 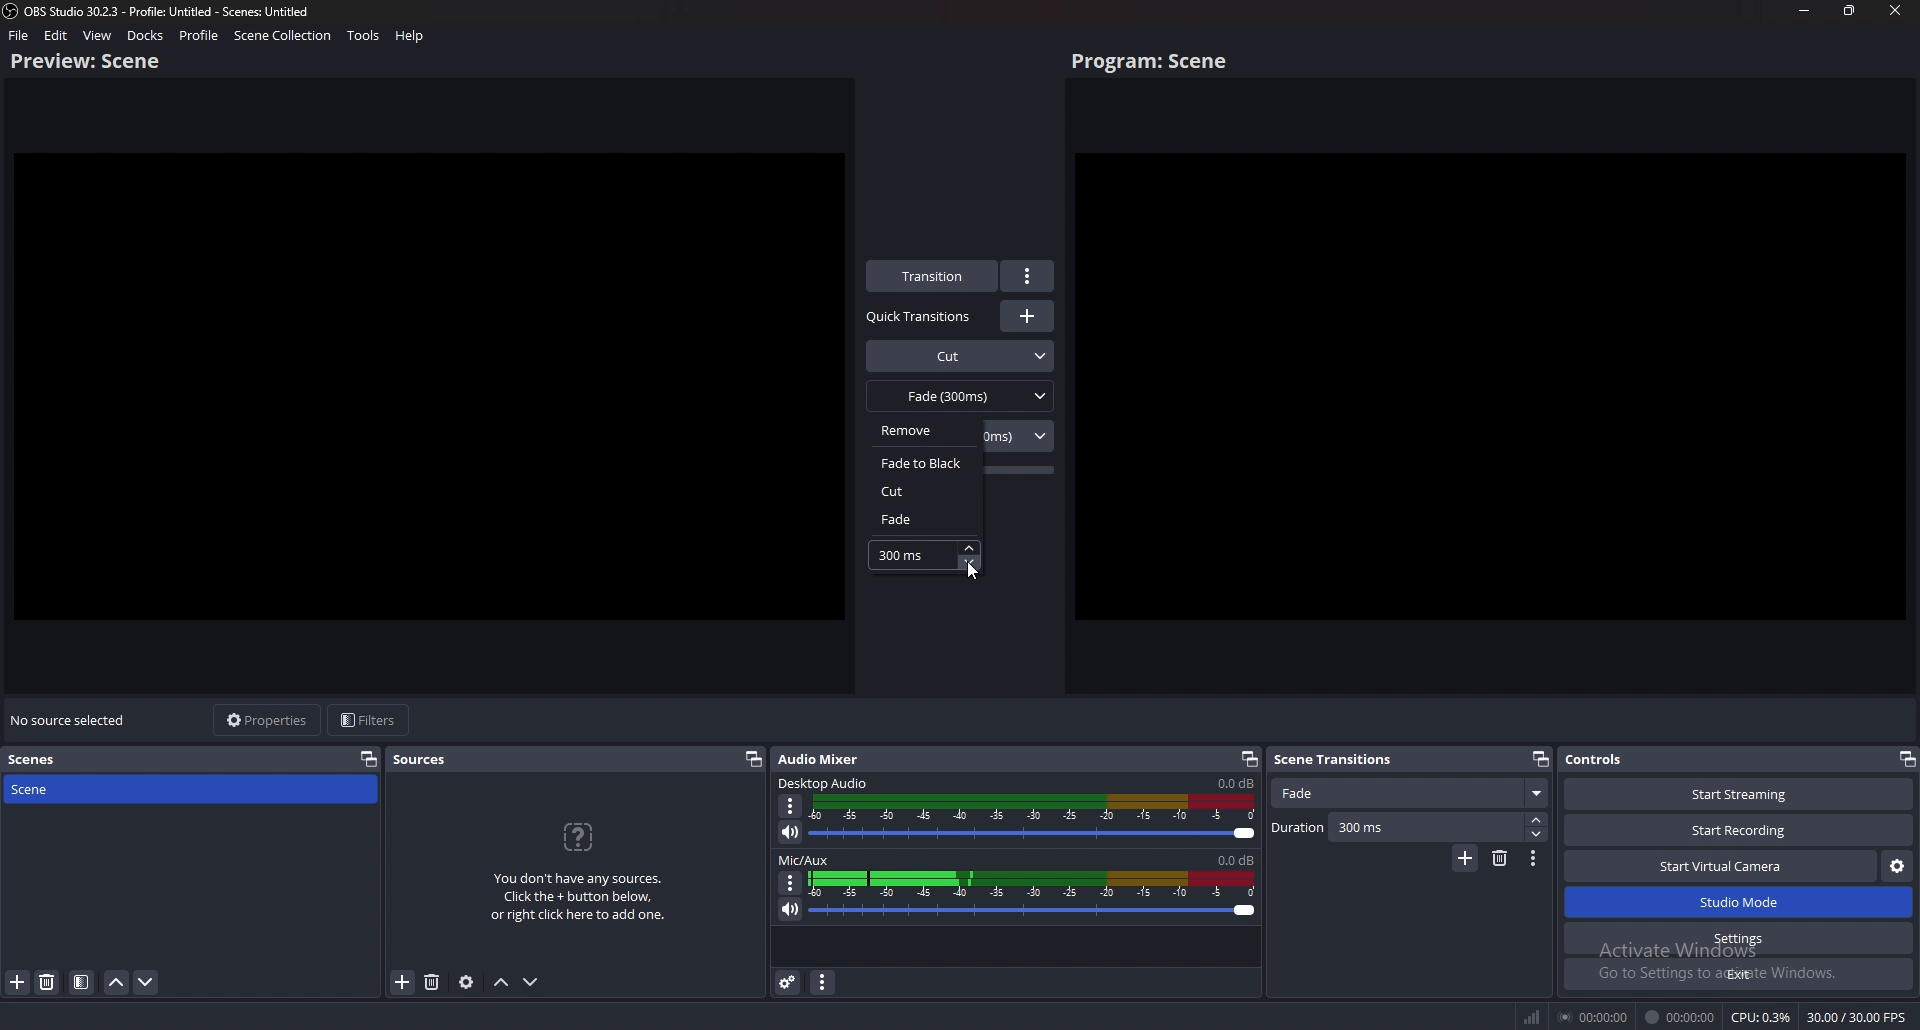 I want to click on network, so click(x=1529, y=1017).